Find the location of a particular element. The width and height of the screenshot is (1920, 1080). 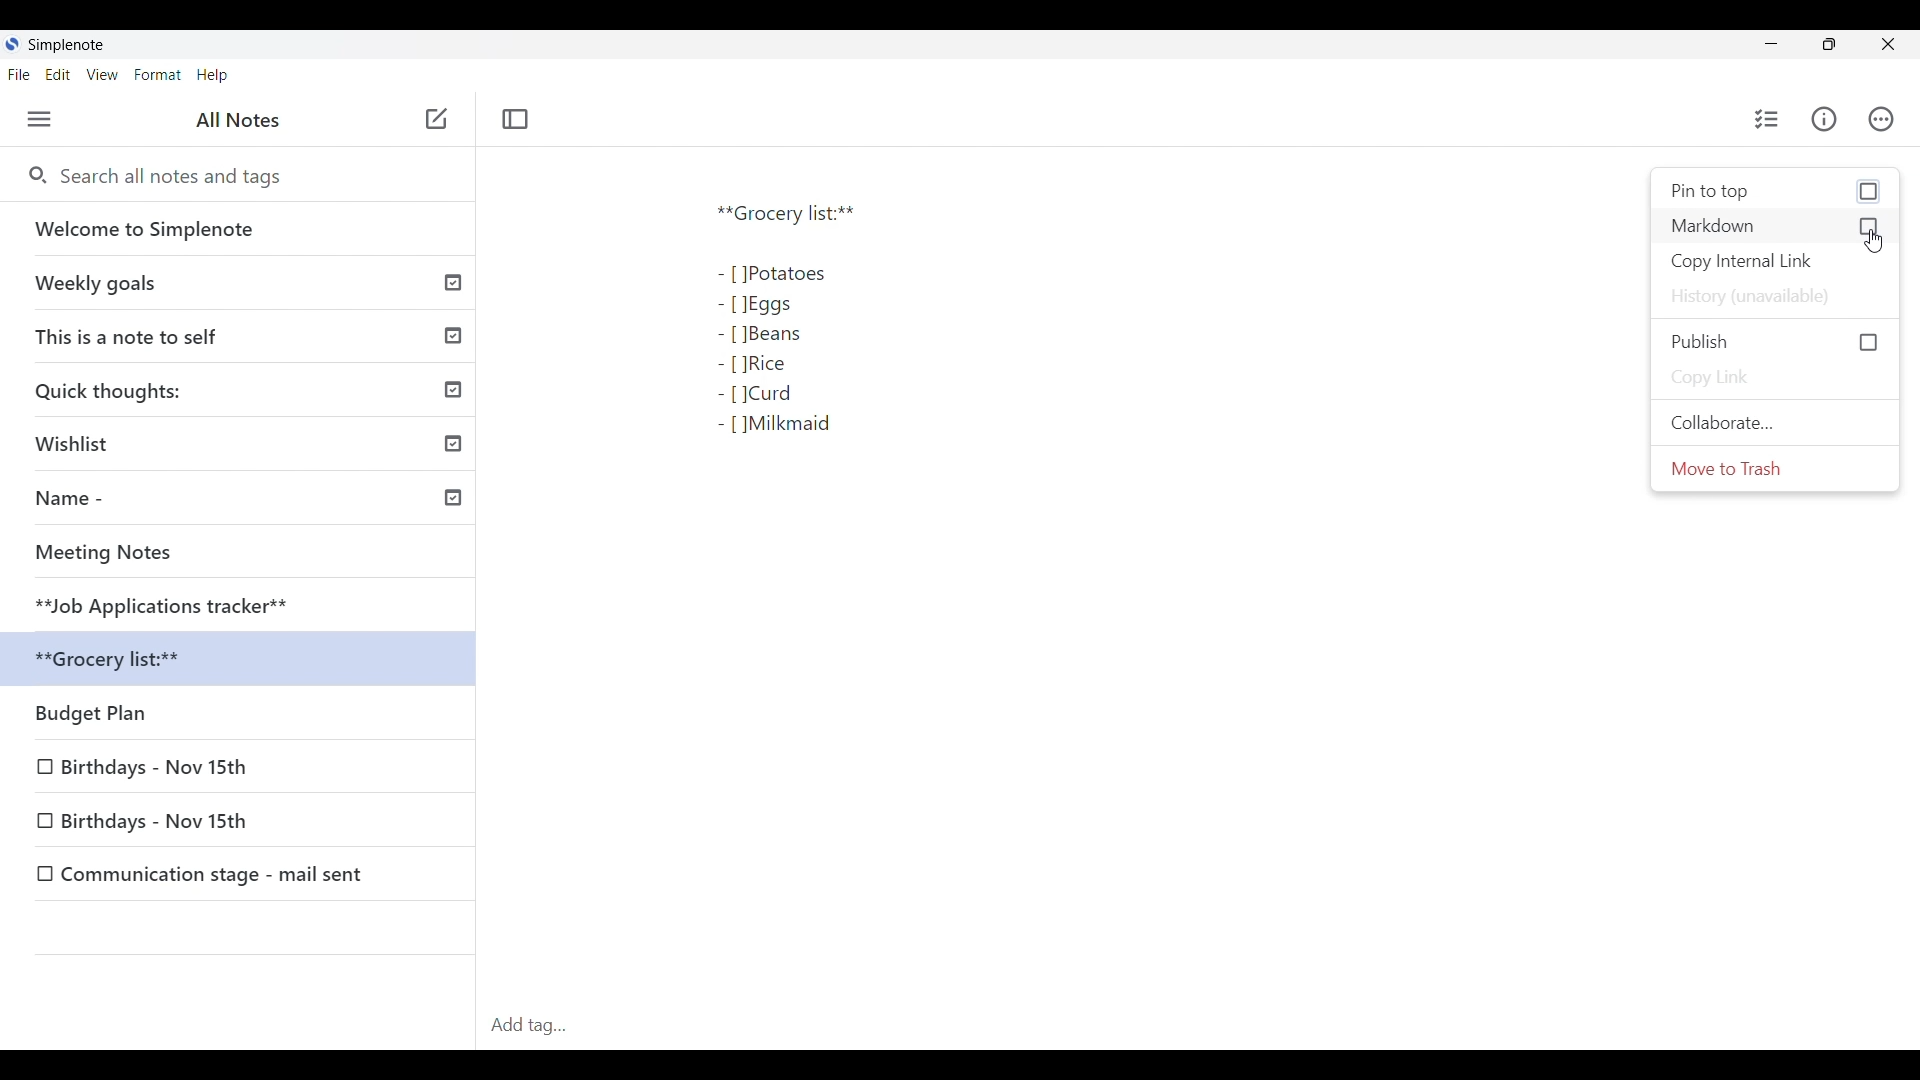

Click to add note is located at coordinates (436, 118).